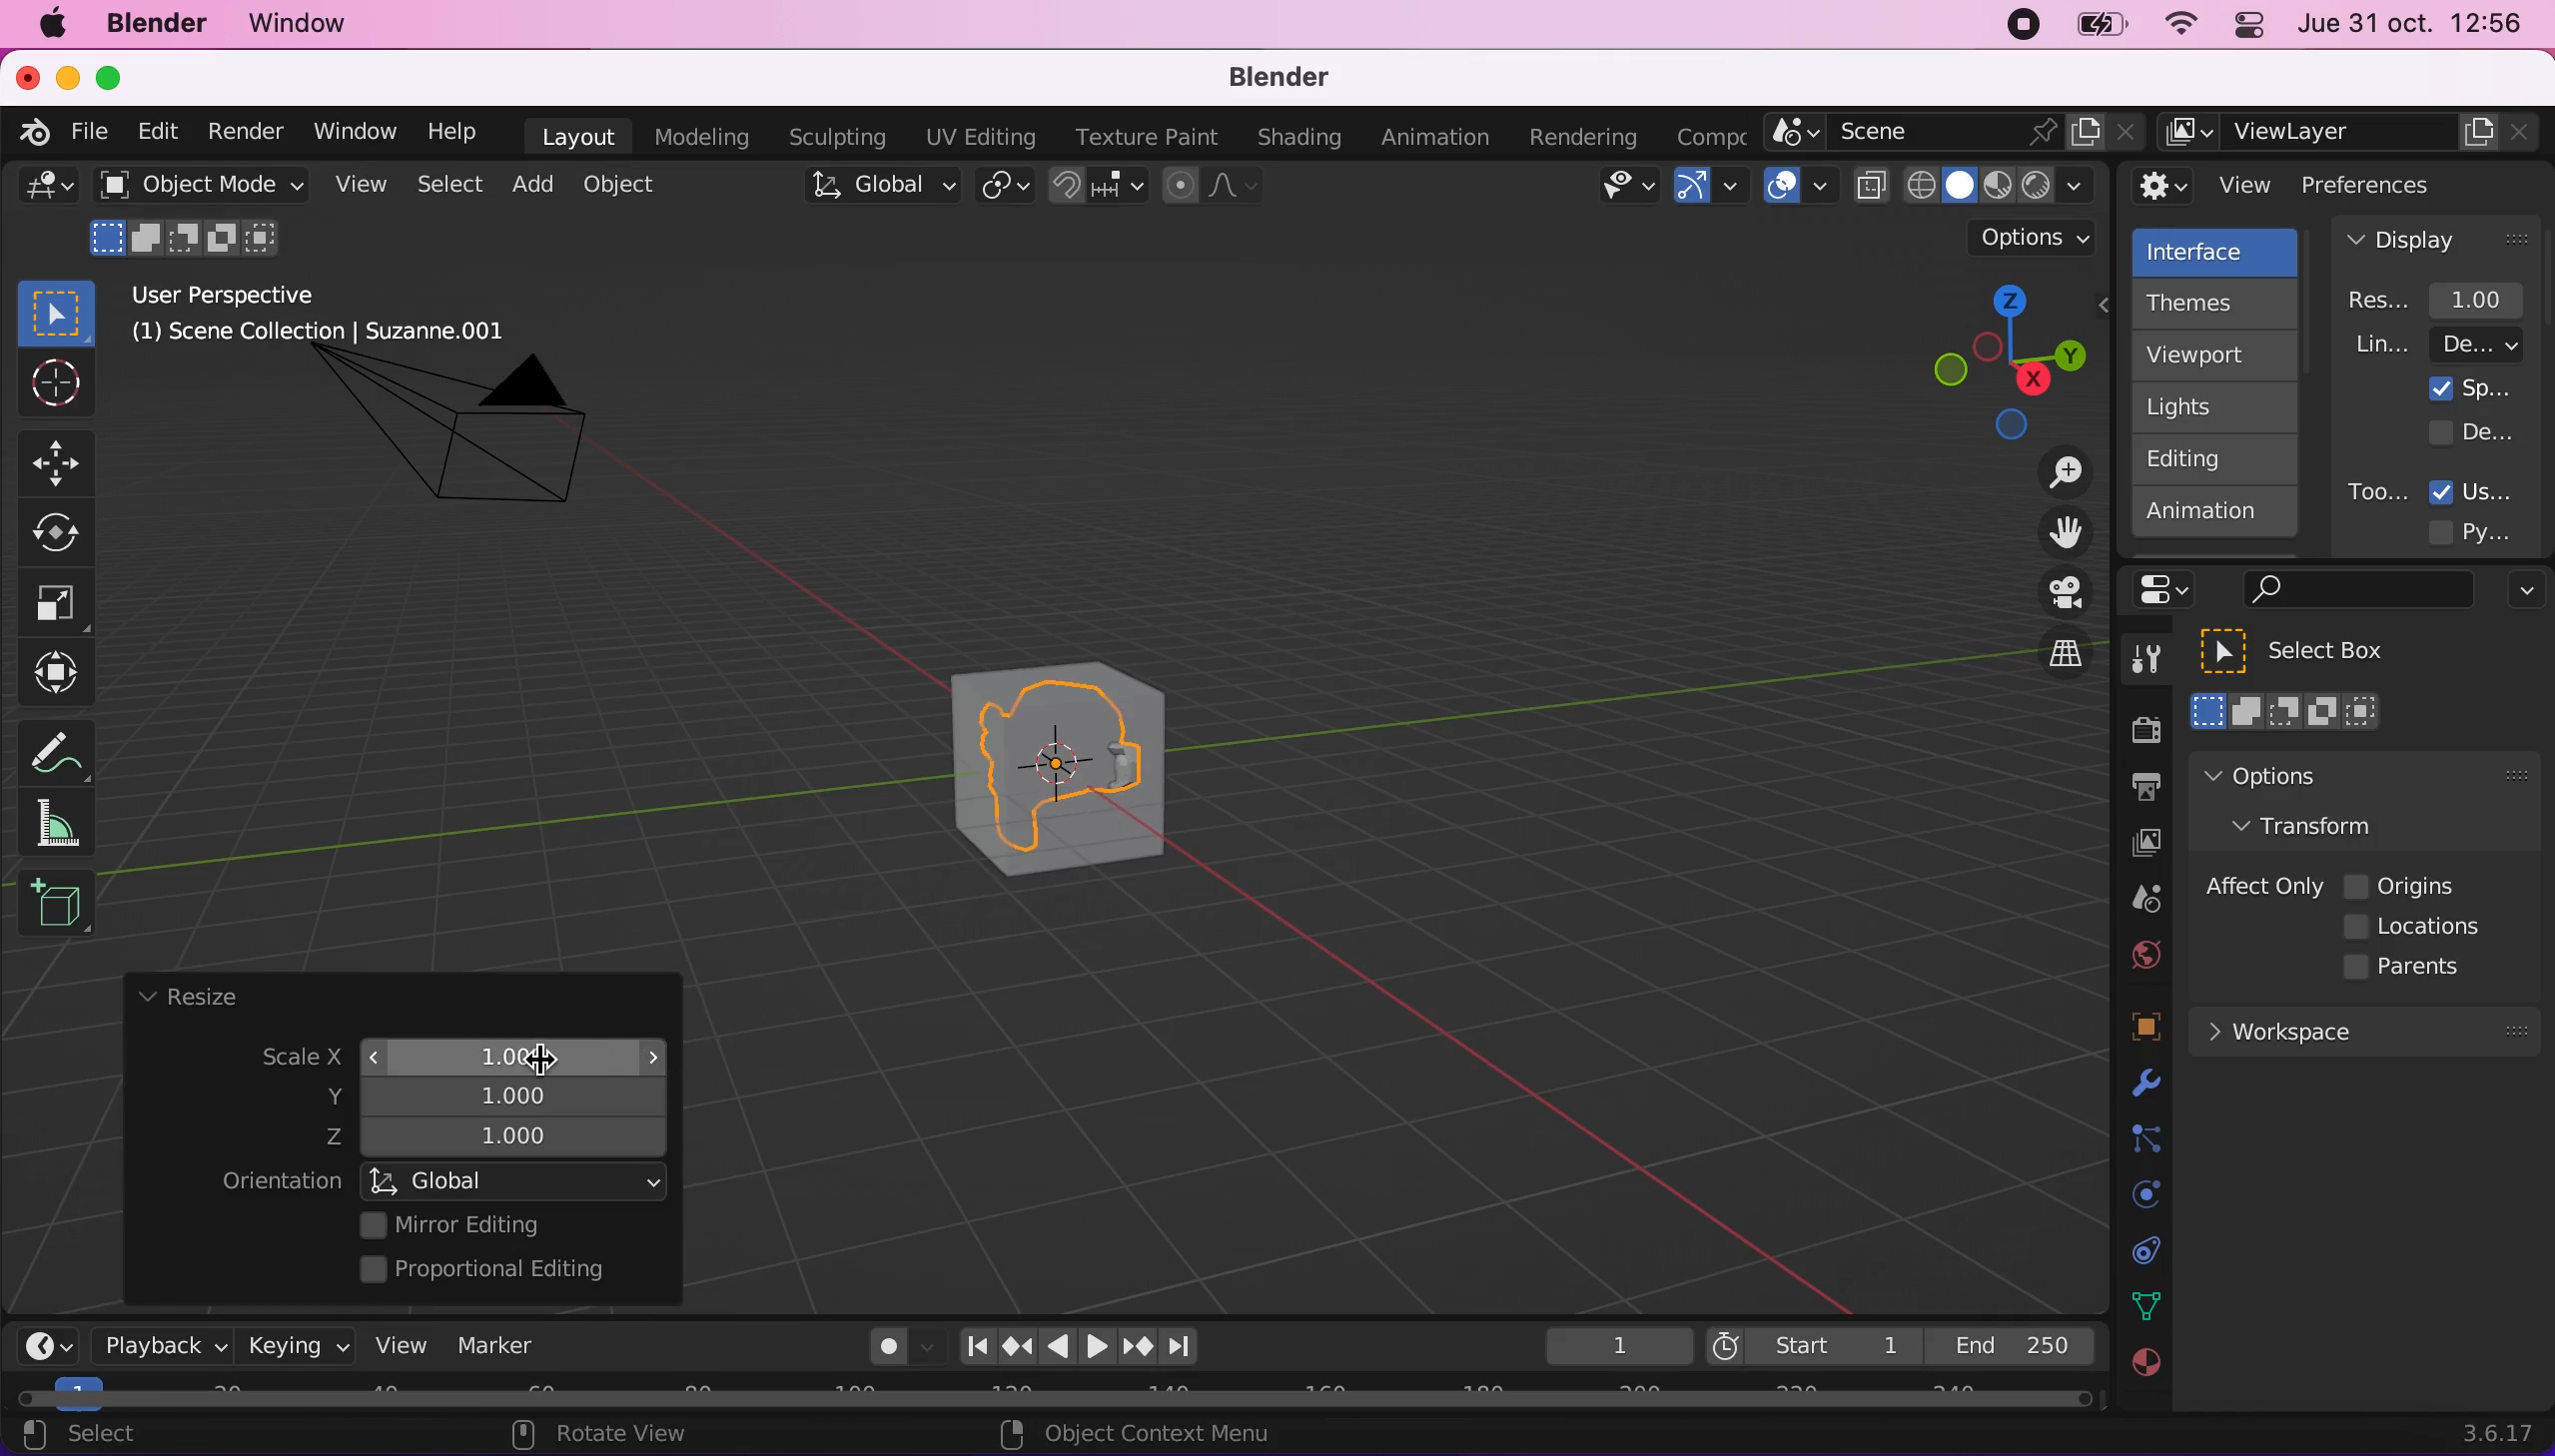 This screenshot has height=1456, width=2555. I want to click on search, so click(2354, 591).